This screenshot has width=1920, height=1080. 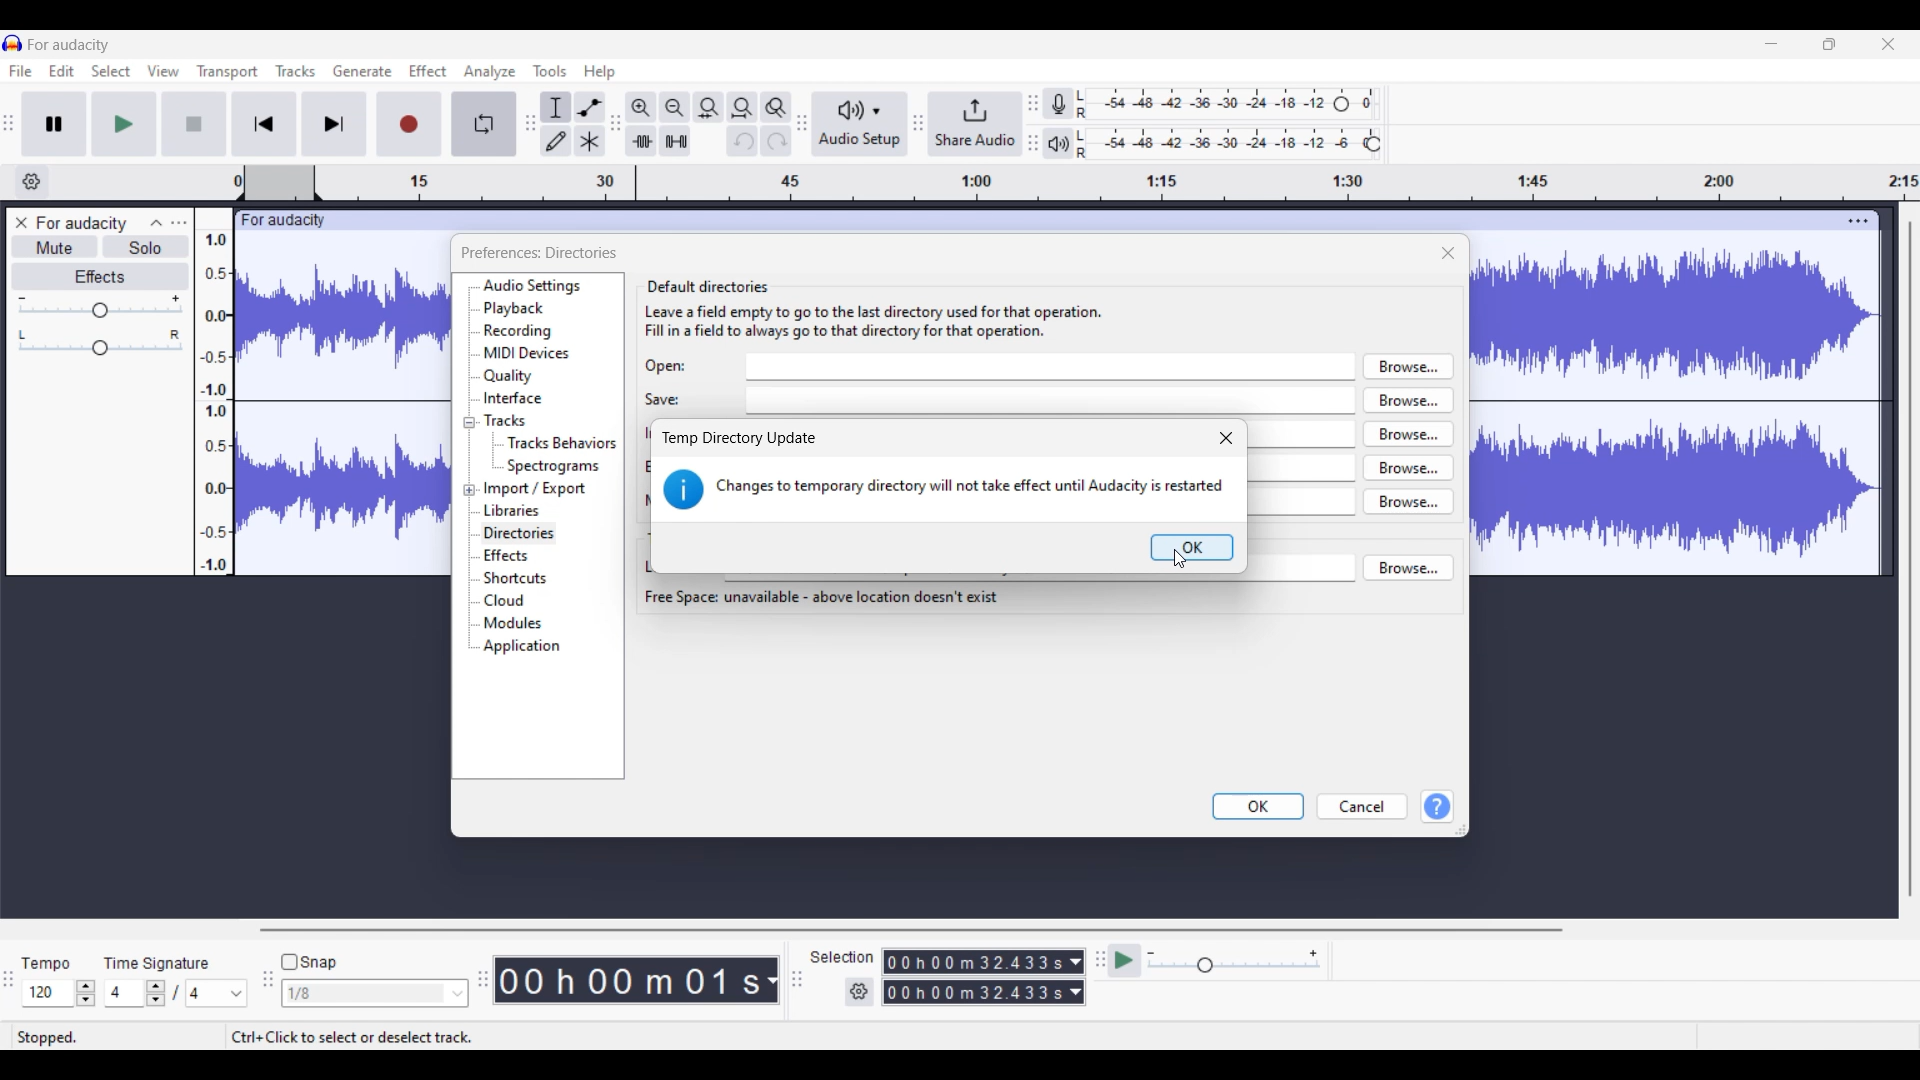 What do you see at coordinates (507, 555) in the screenshot?
I see `Effects` at bounding box center [507, 555].